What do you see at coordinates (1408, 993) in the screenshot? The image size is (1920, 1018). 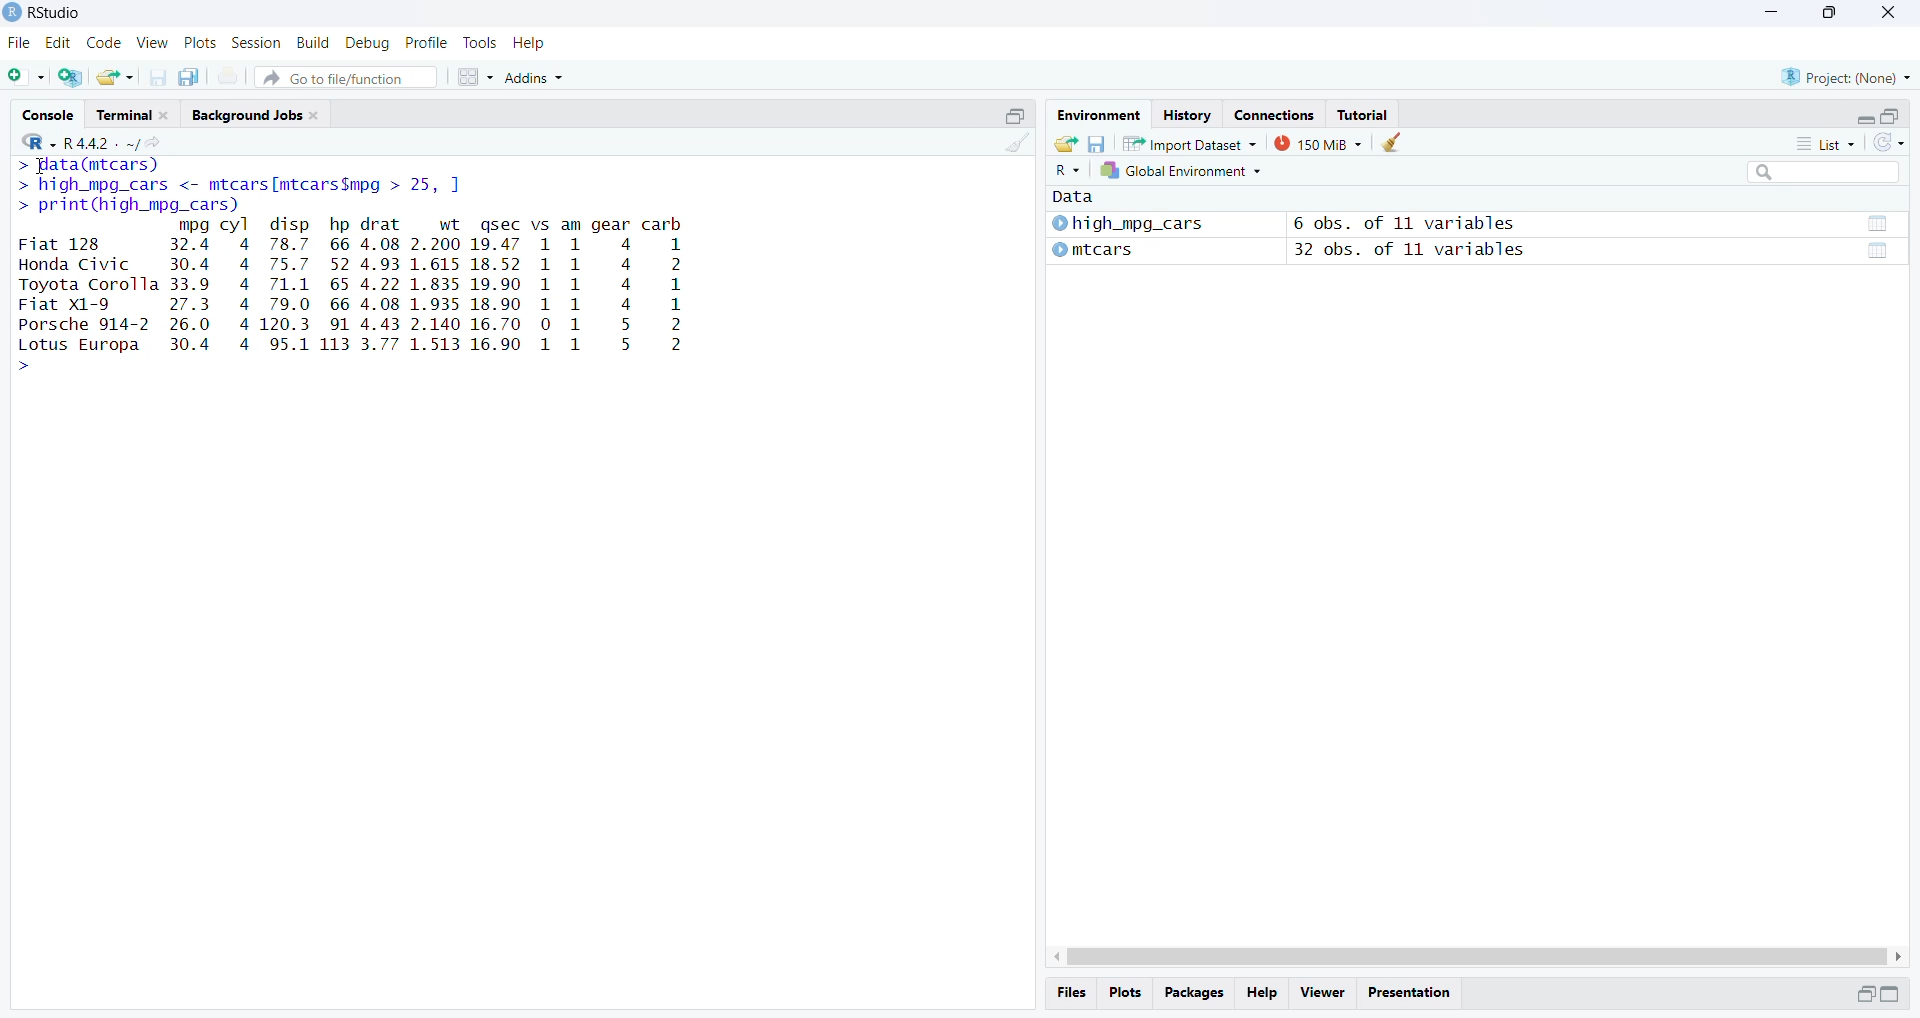 I see `Presentation` at bounding box center [1408, 993].